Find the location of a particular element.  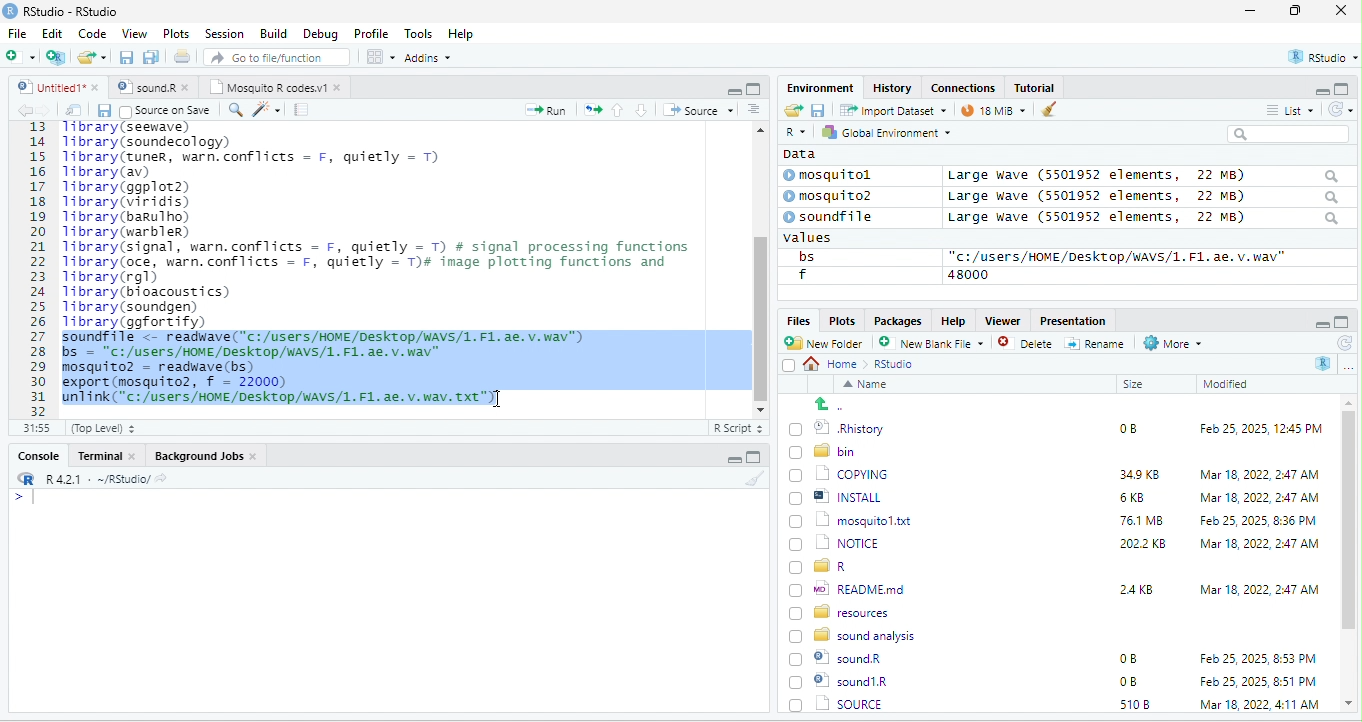

31:55 is located at coordinates (34, 428).